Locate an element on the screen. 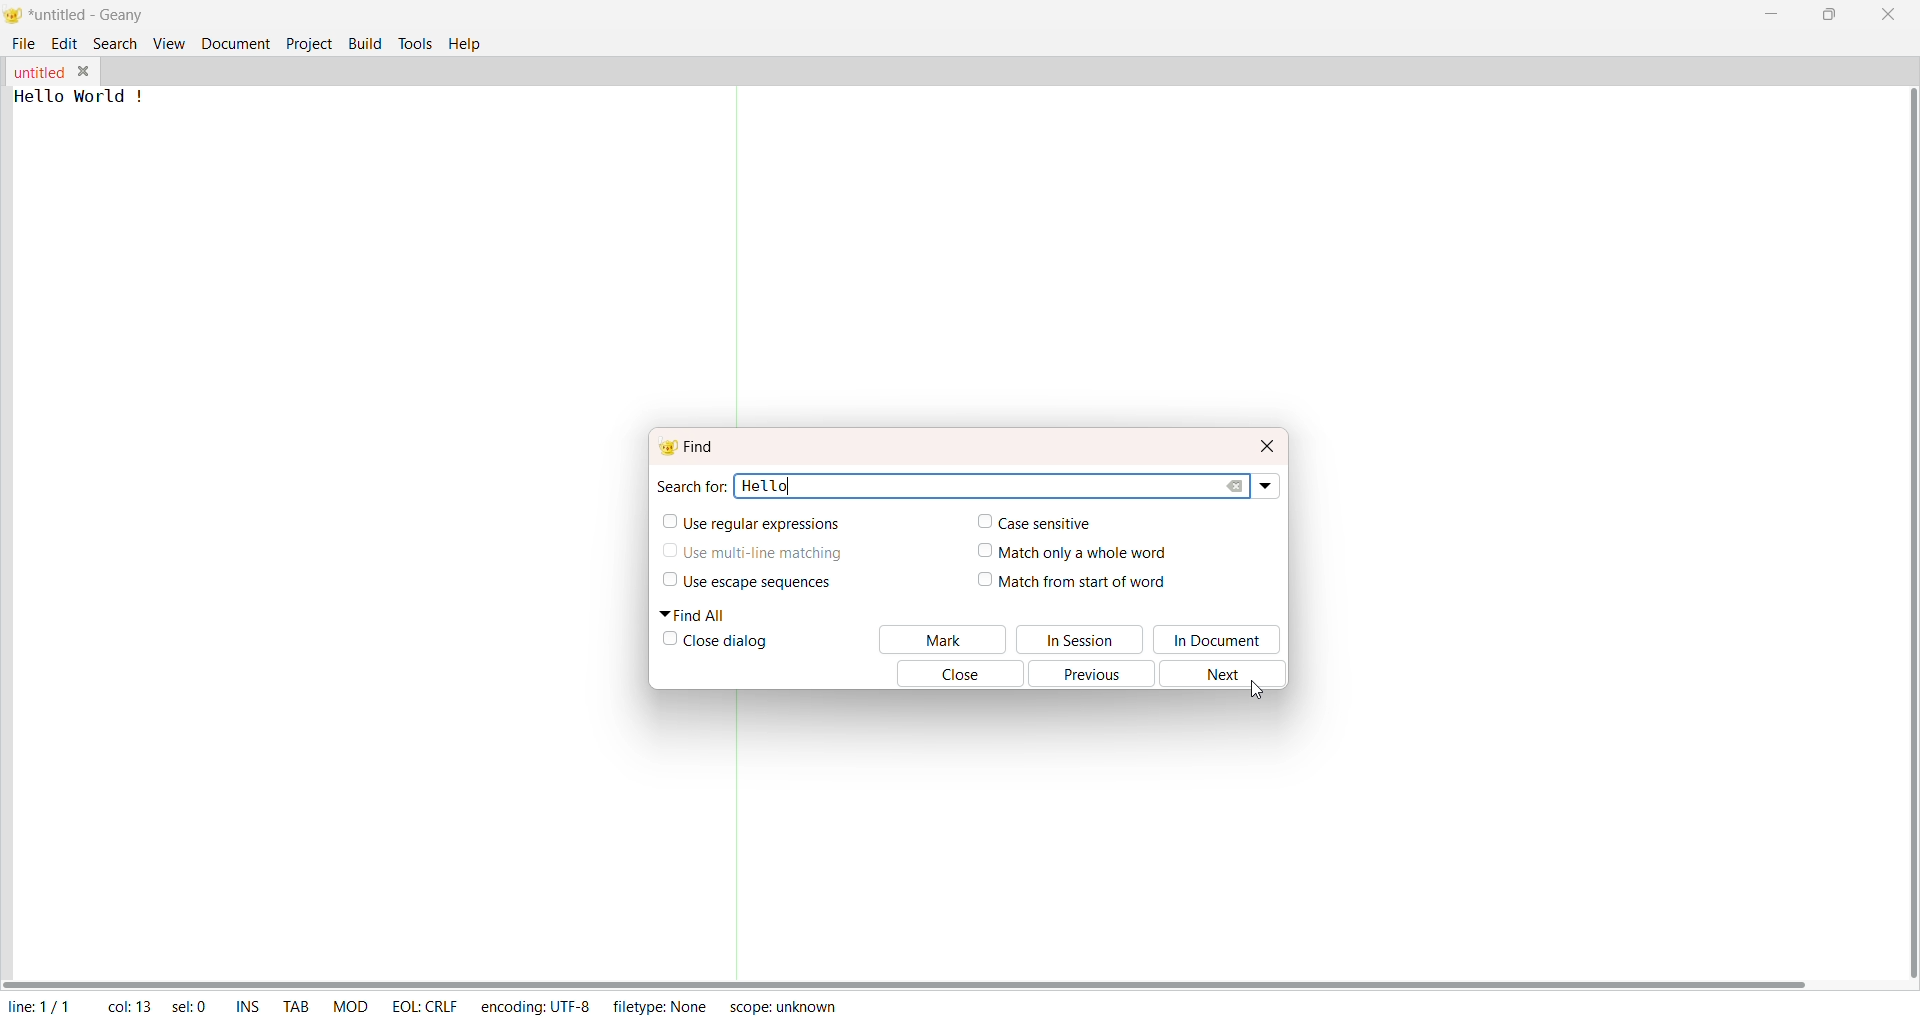 This screenshot has height=1018, width=1920. Clear All is located at coordinates (1240, 486).